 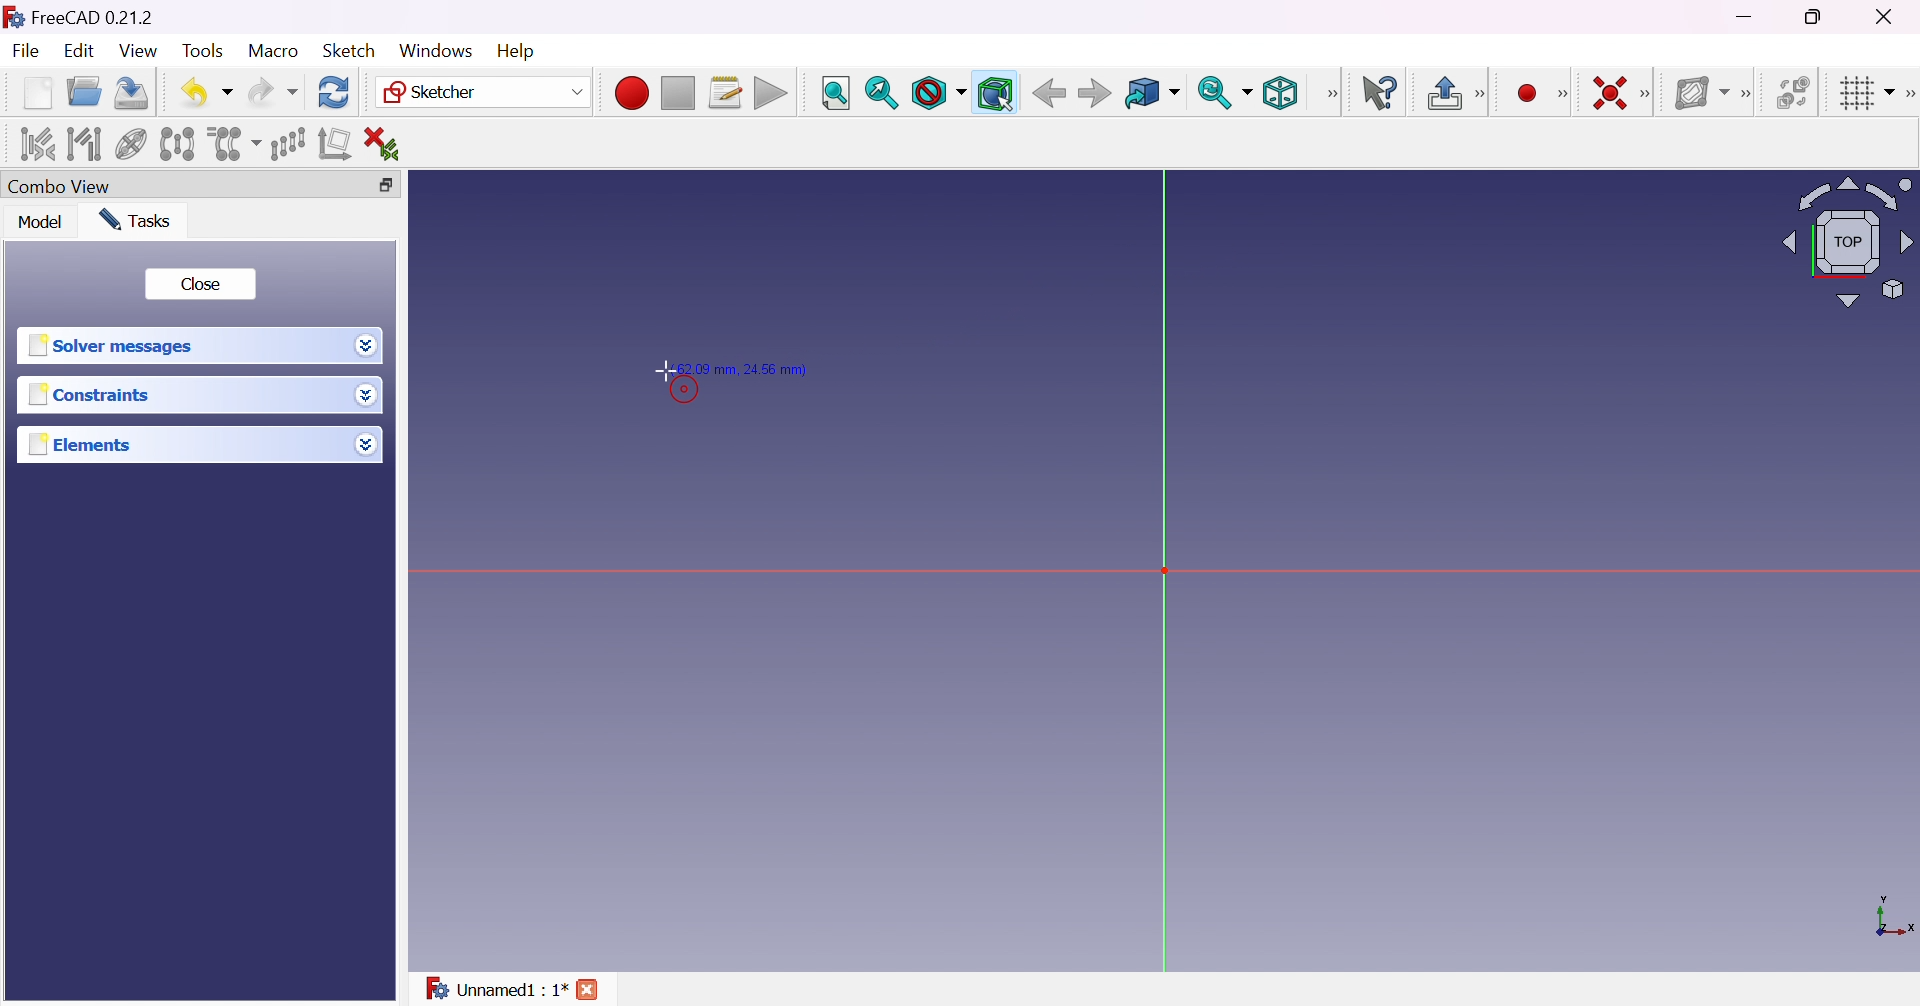 What do you see at coordinates (726, 93) in the screenshot?
I see `Macros` at bounding box center [726, 93].